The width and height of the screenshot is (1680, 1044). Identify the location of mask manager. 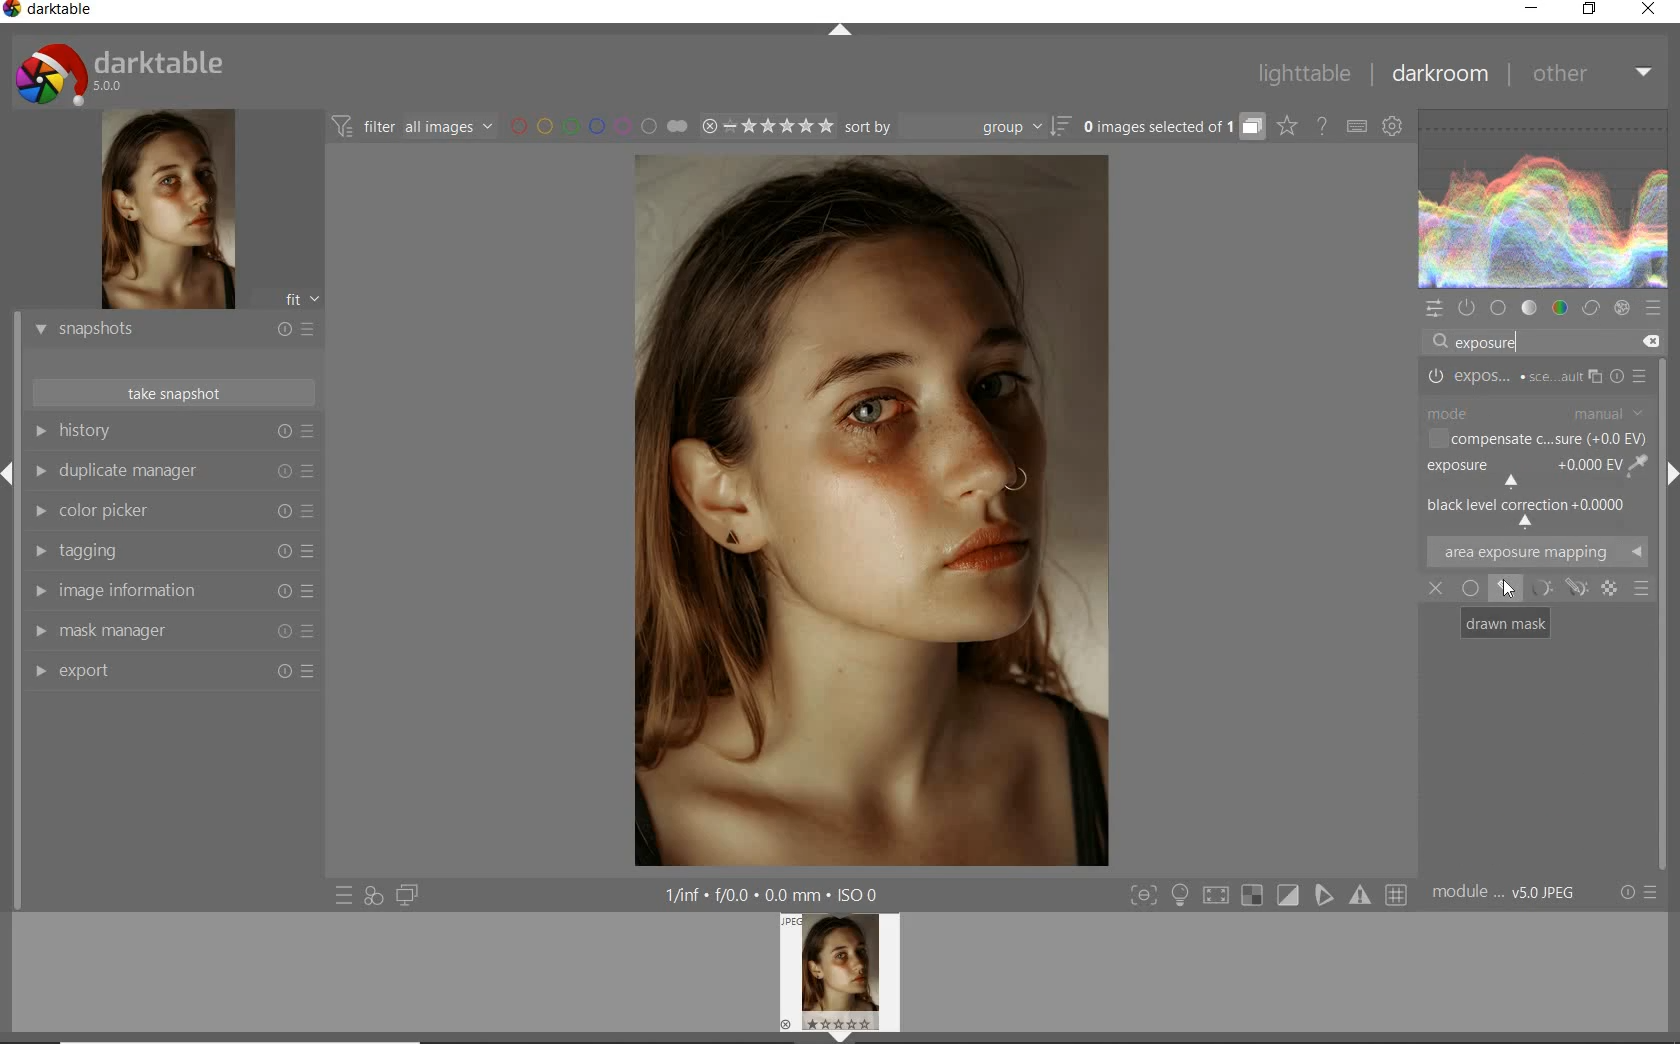
(177, 631).